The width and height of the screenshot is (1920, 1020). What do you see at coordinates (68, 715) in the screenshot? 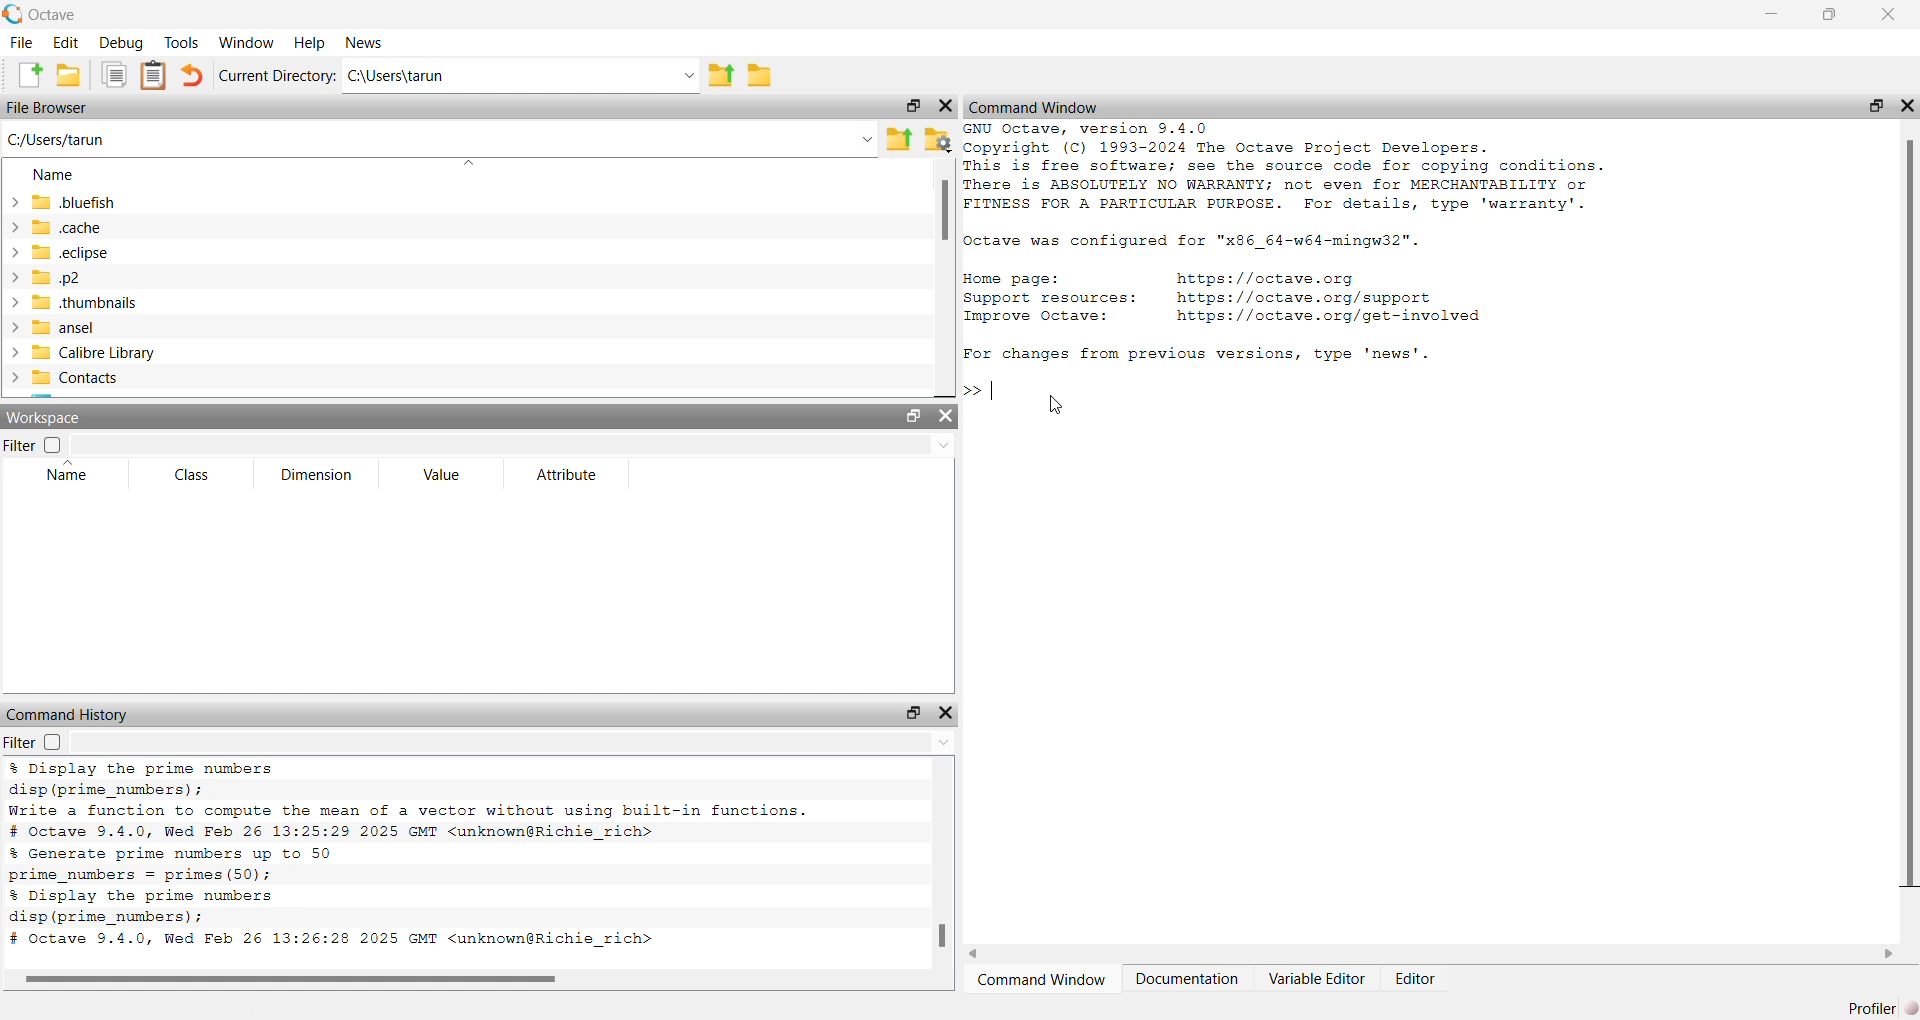
I see `Command History` at bounding box center [68, 715].